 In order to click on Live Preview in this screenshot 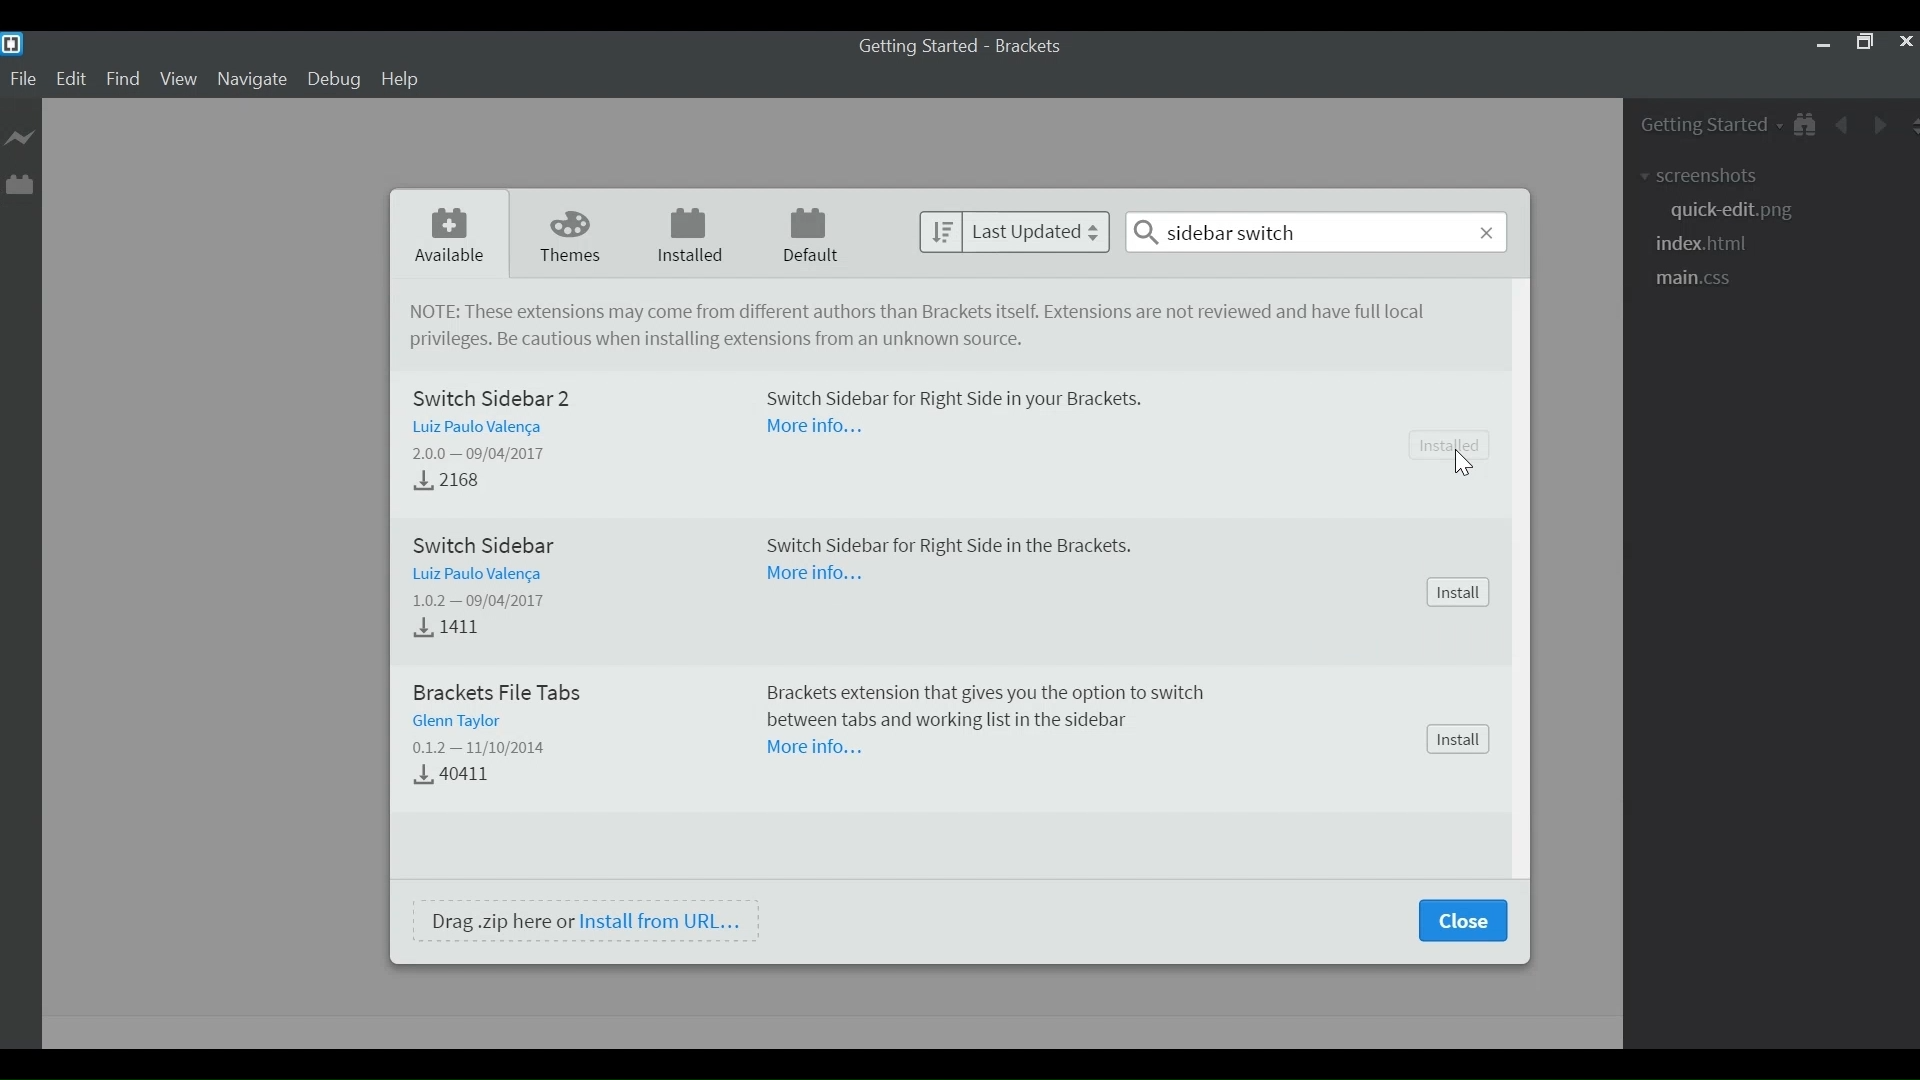, I will do `click(20, 137)`.